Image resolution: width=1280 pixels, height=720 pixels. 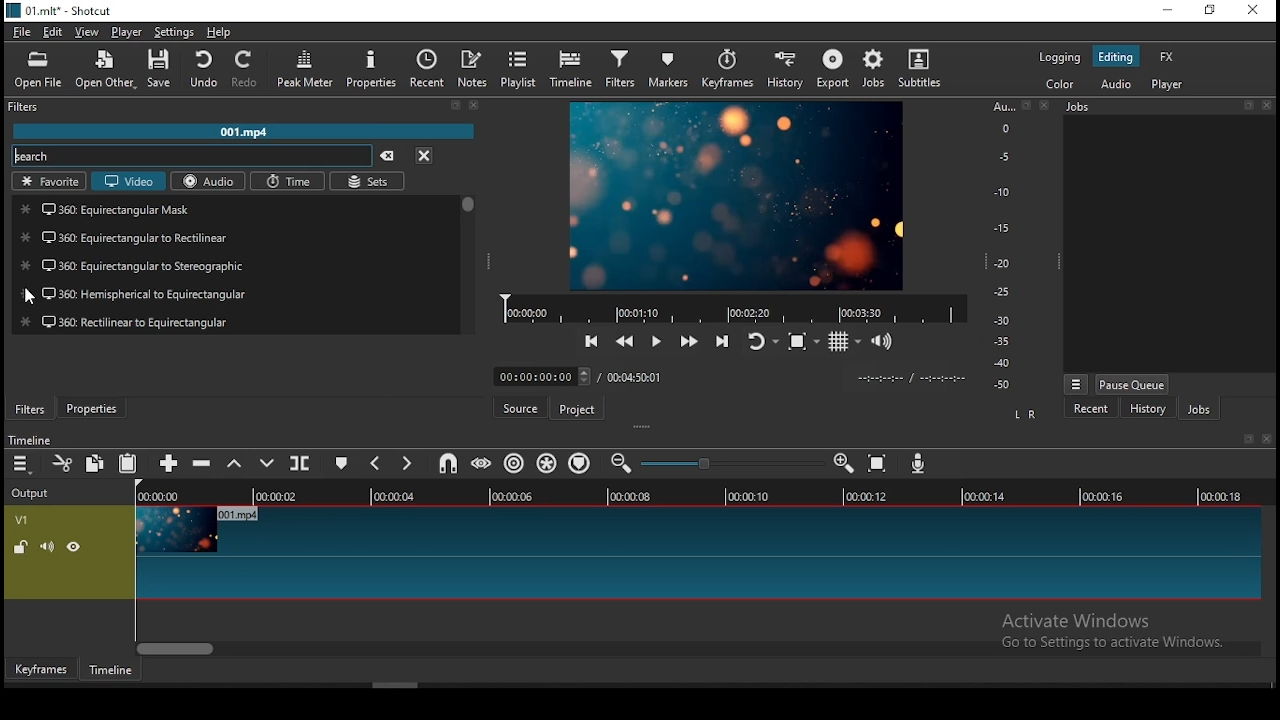 I want to click on toggle grid display on the player, so click(x=843, y=340).